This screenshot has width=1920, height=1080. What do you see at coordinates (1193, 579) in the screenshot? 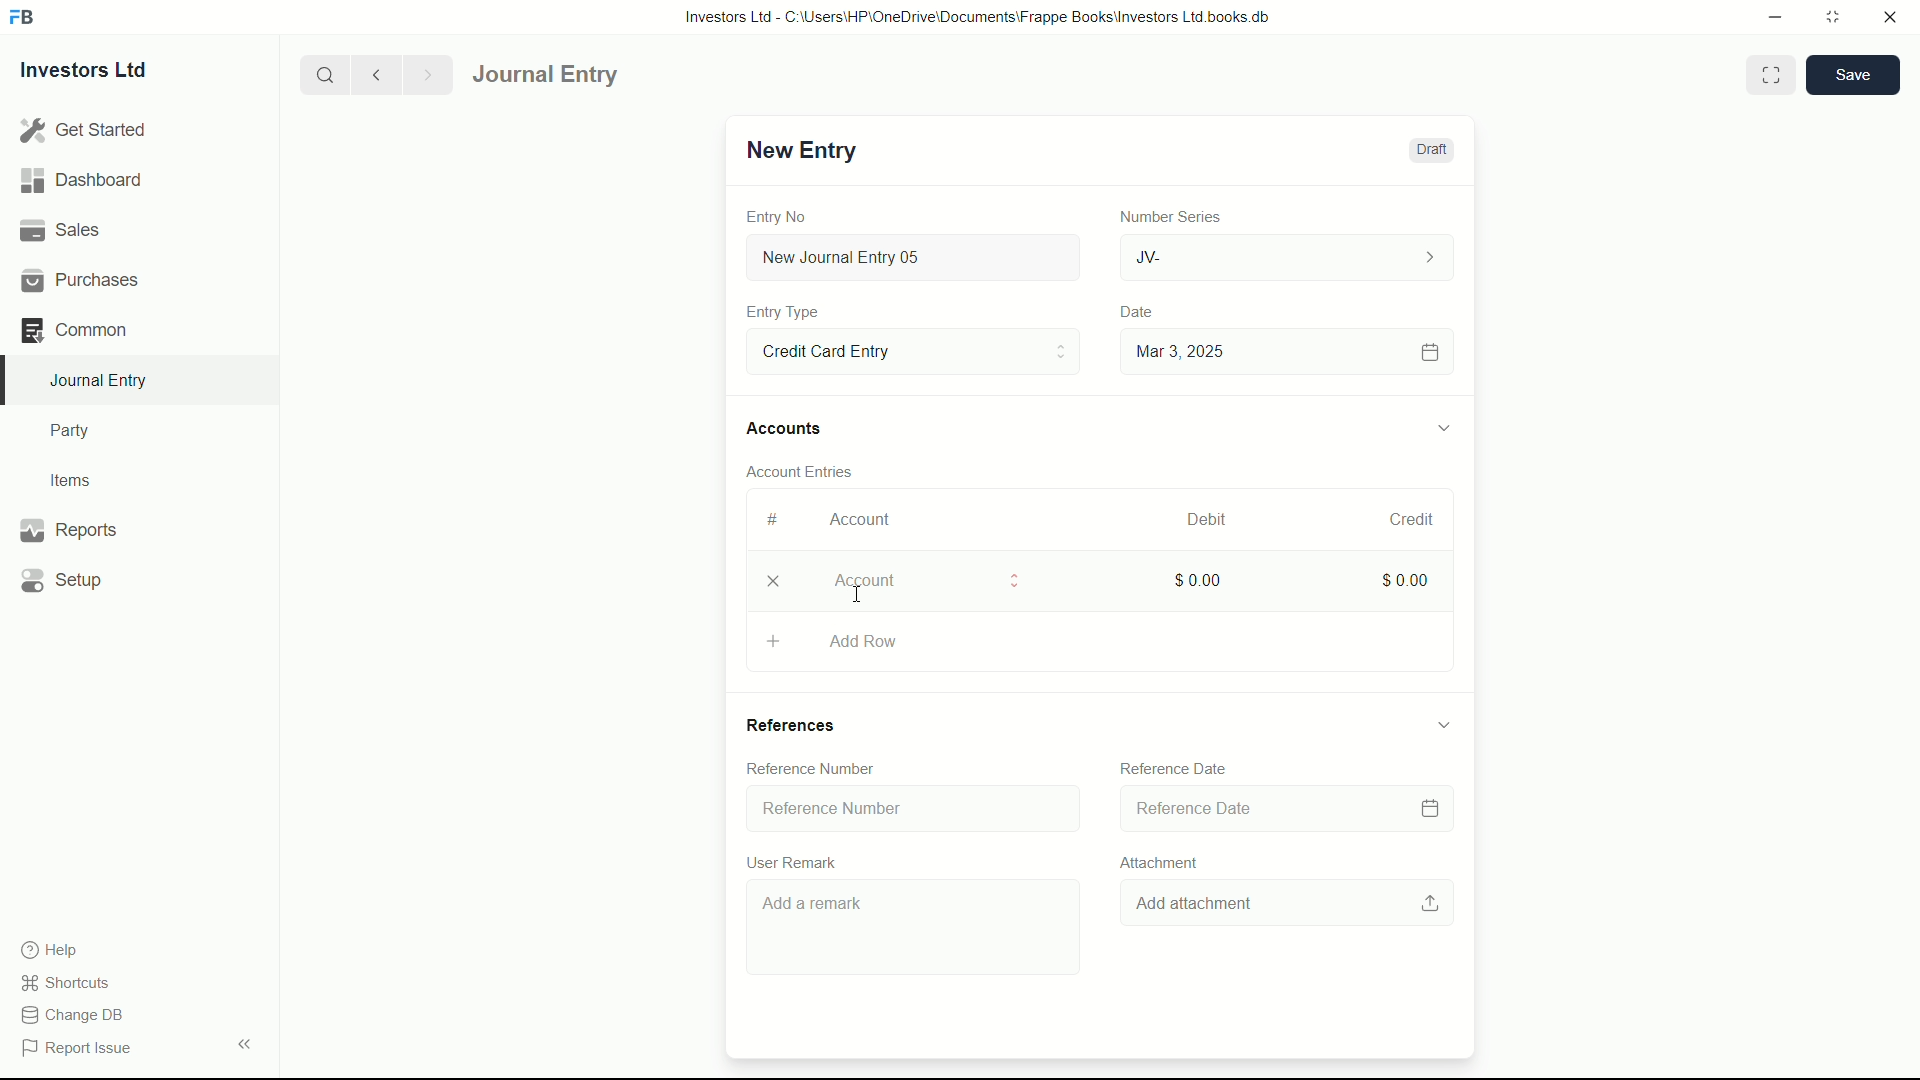
I see `$0.00` at bounding box center [1193, 579].